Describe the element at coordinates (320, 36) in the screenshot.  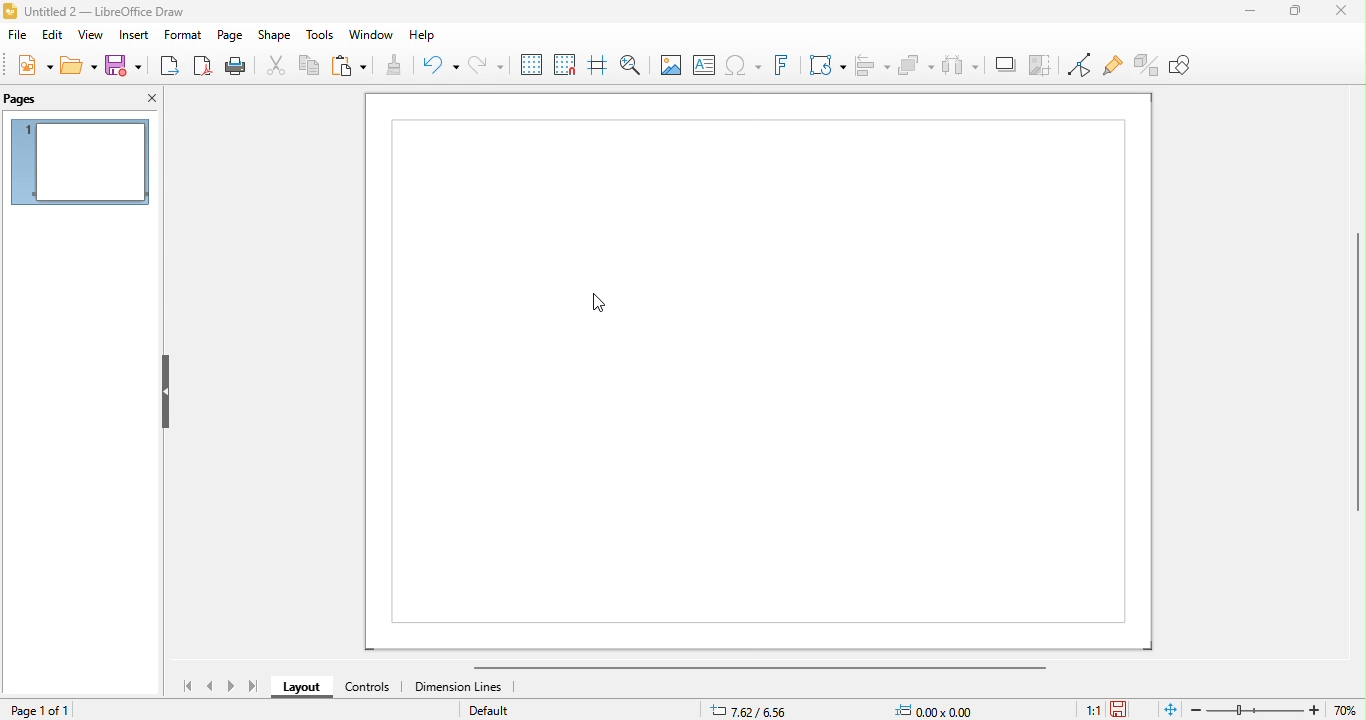
I see `tools` at that location.